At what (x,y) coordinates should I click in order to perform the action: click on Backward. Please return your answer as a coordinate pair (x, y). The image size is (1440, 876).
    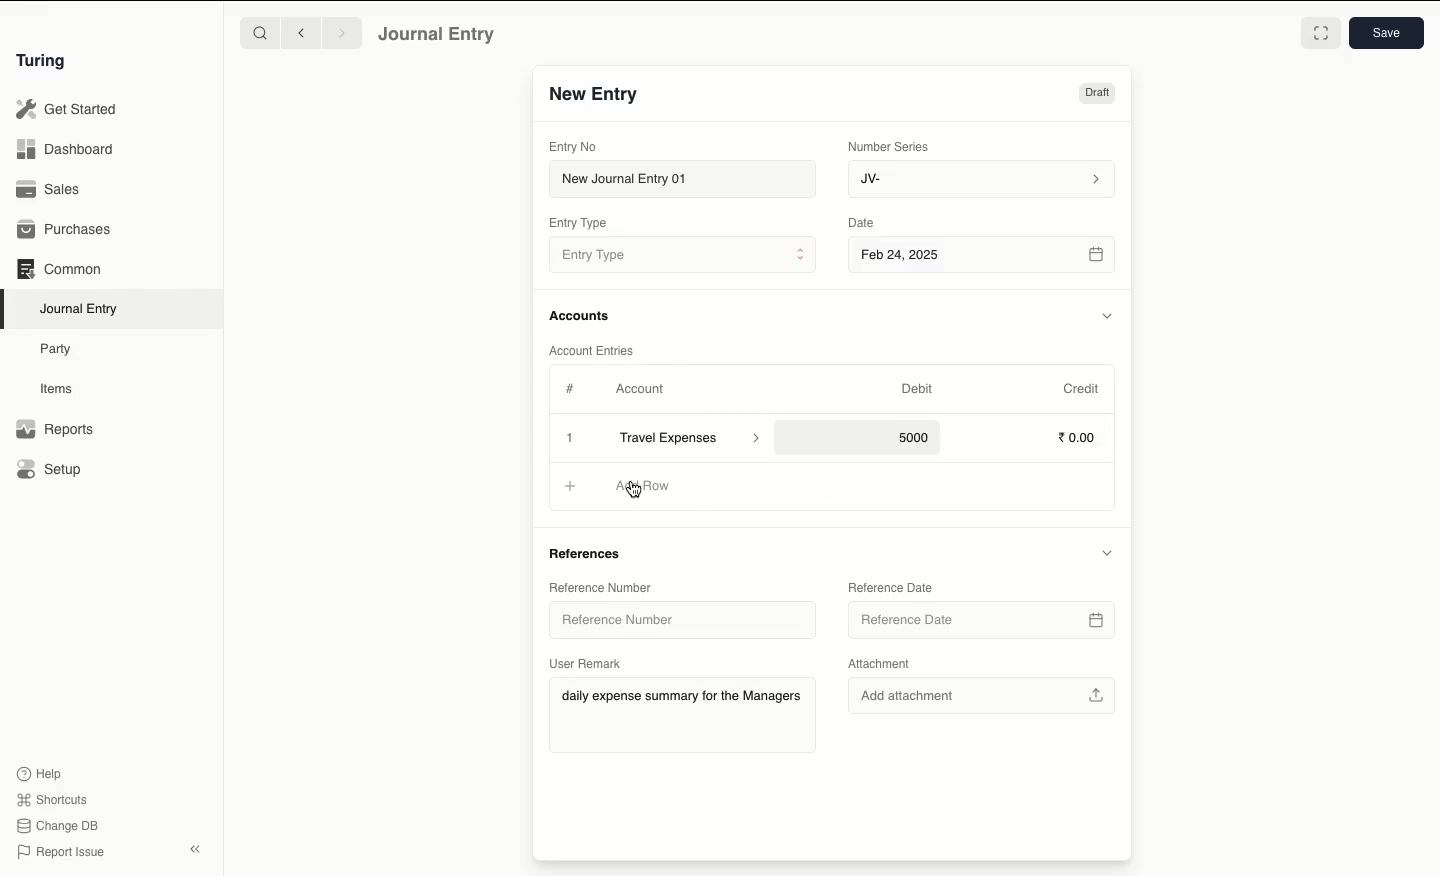
    Looking at the image, I should click on (301, 32).